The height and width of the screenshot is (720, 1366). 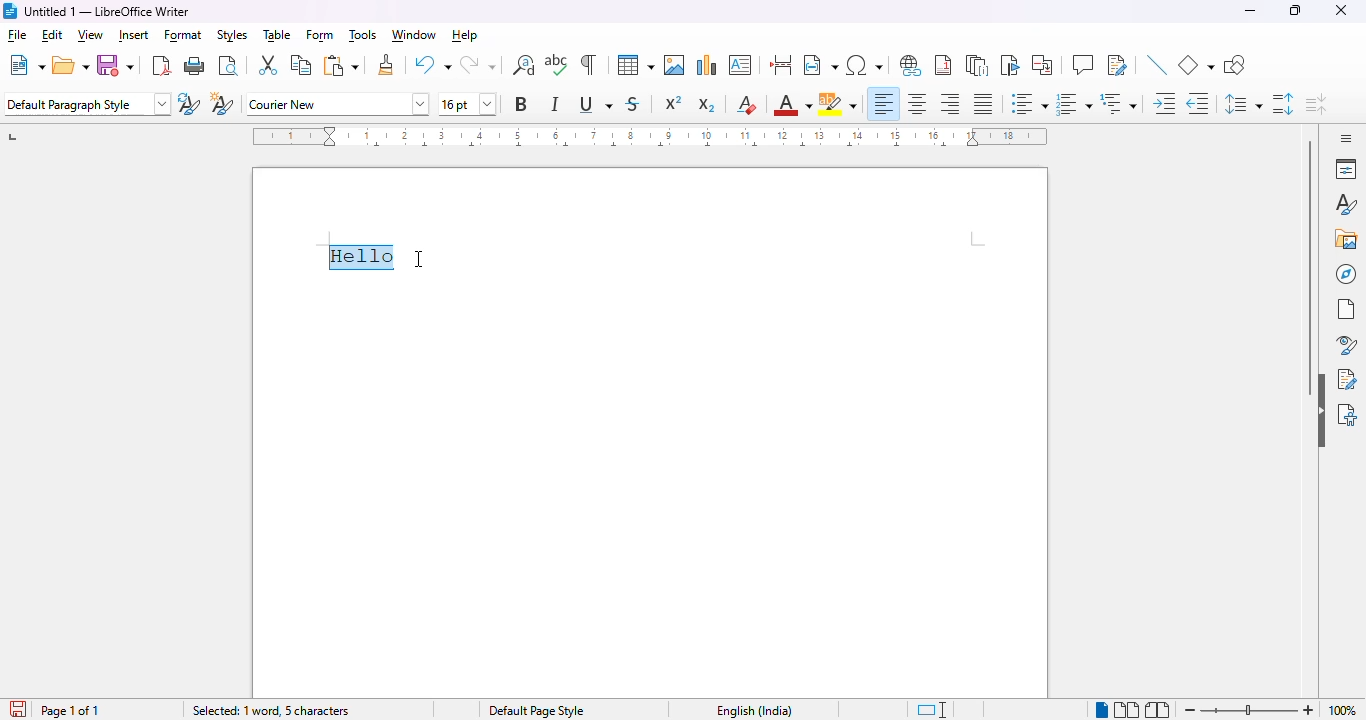 What do you see at coordinates (184, 37) in the screenshot?
I see `format` at bounding box center [184, 37].